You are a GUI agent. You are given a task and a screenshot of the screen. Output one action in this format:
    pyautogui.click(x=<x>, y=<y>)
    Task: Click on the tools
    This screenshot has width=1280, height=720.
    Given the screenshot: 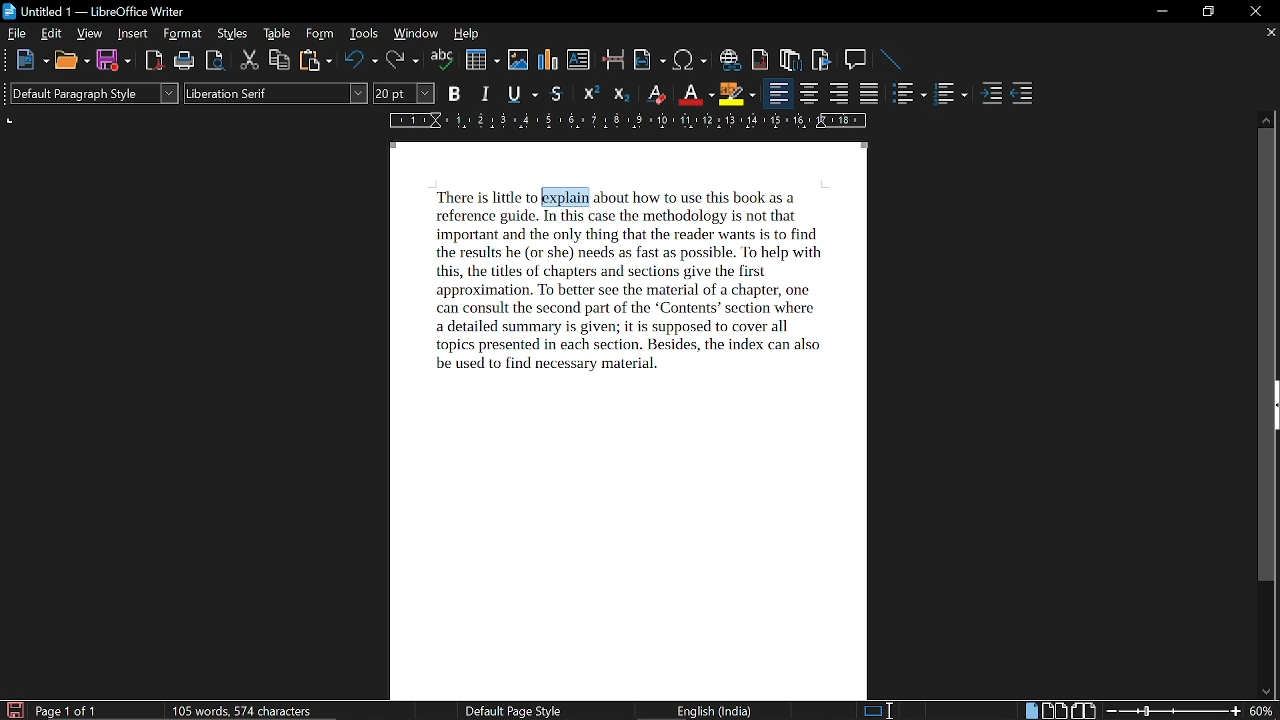 What is the action you would take?
    pyautogui.click(x=365, y=34)
    